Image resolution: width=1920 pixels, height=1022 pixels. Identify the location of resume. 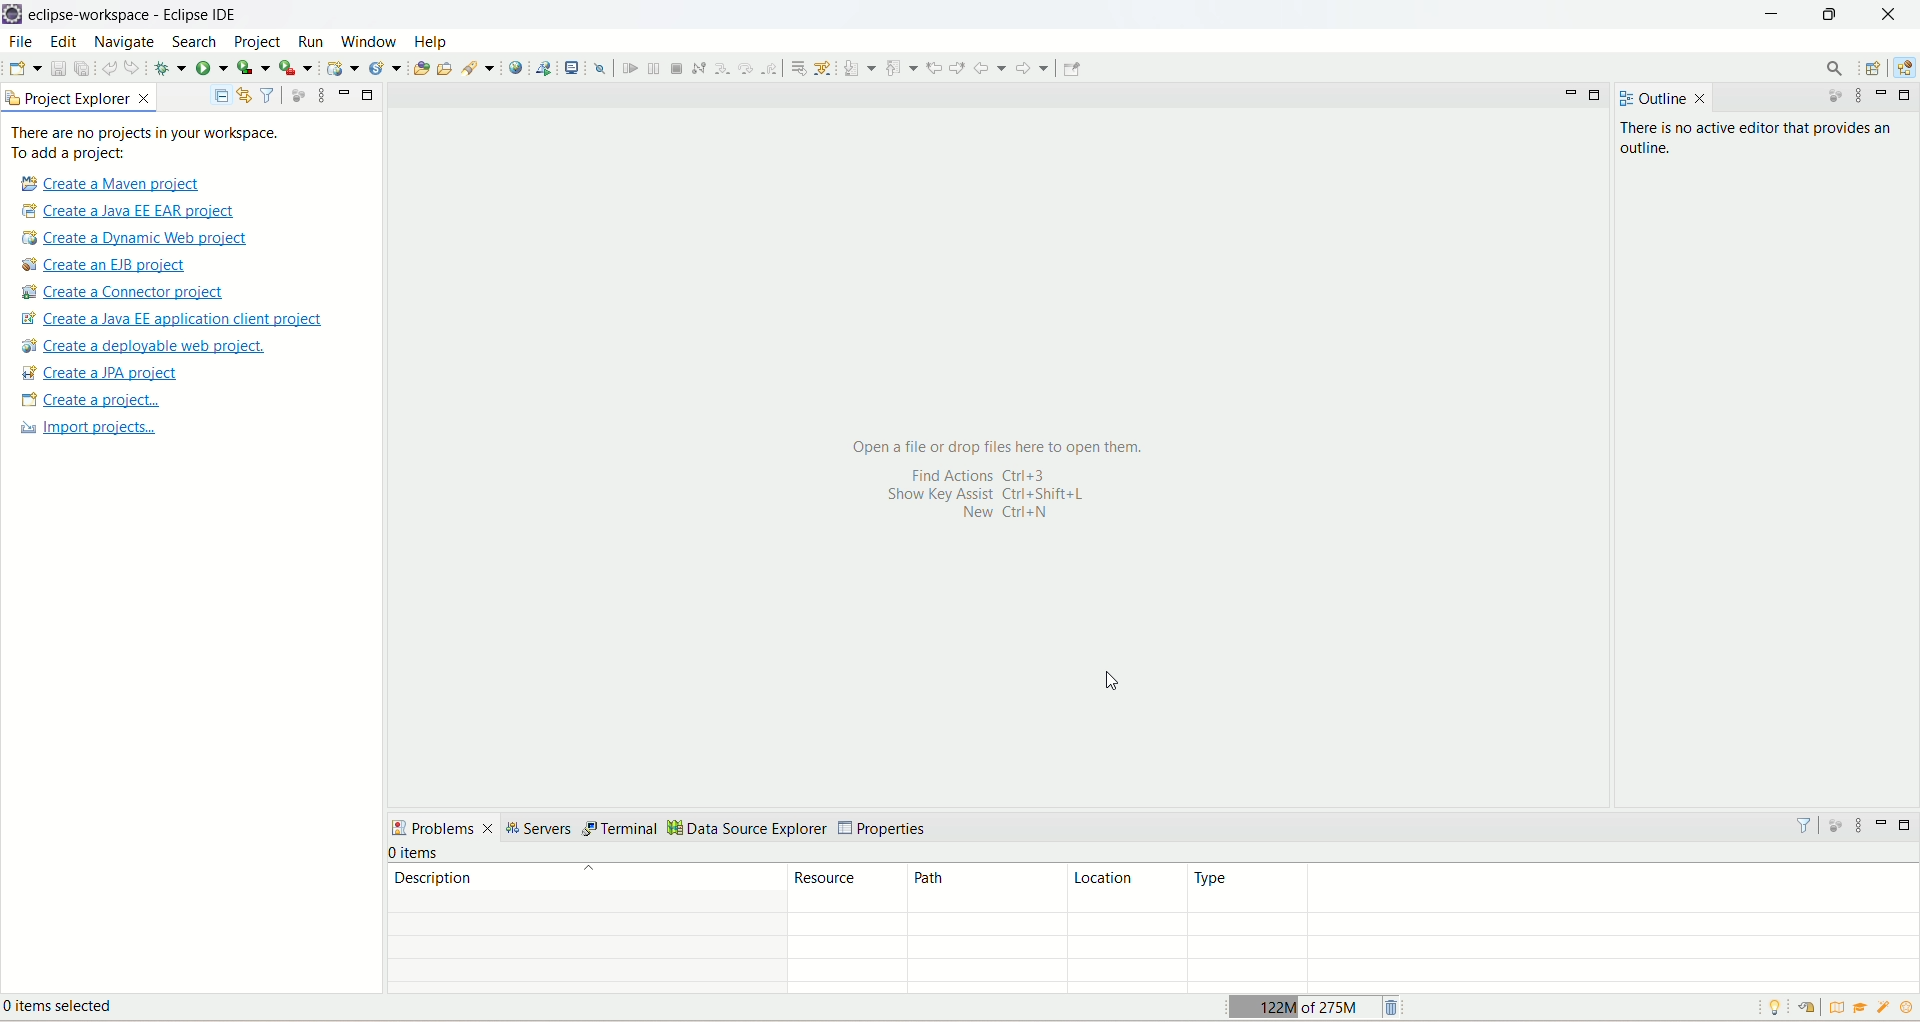
(628, 68).